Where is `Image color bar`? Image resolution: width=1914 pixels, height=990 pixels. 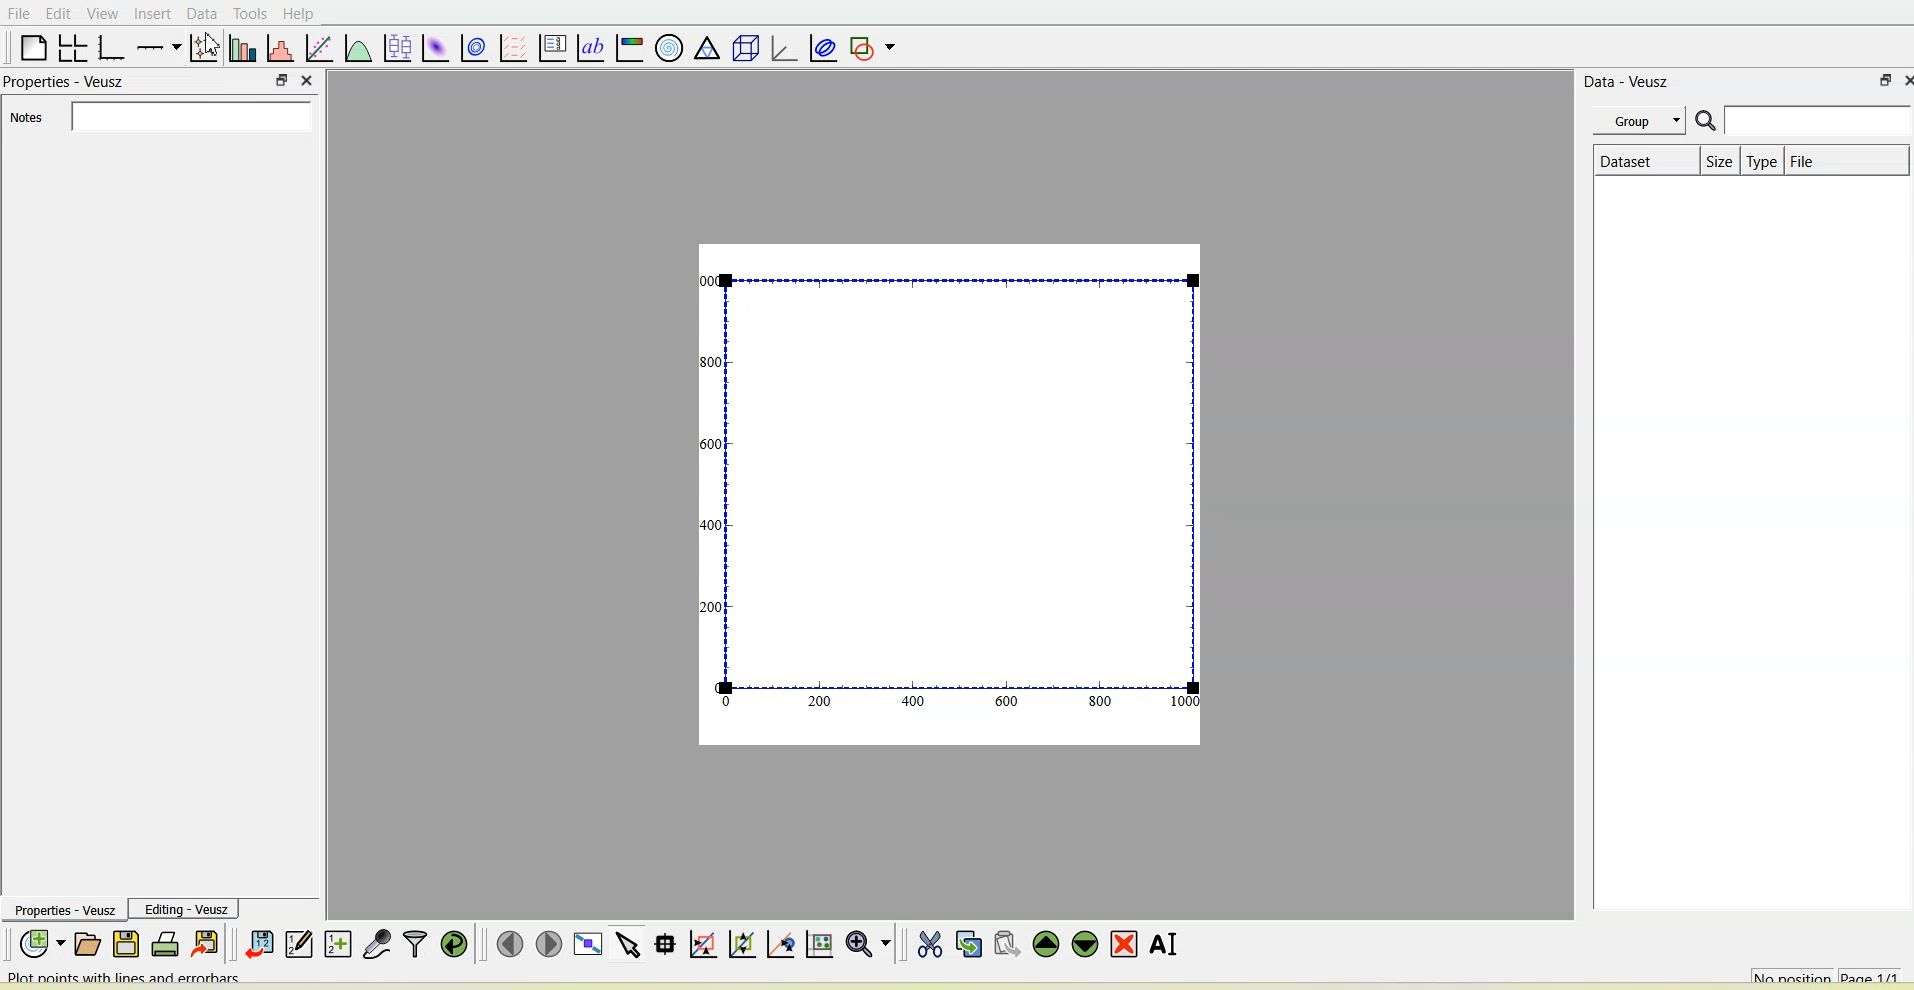 Image color bar is located at coordinates (629, 46).